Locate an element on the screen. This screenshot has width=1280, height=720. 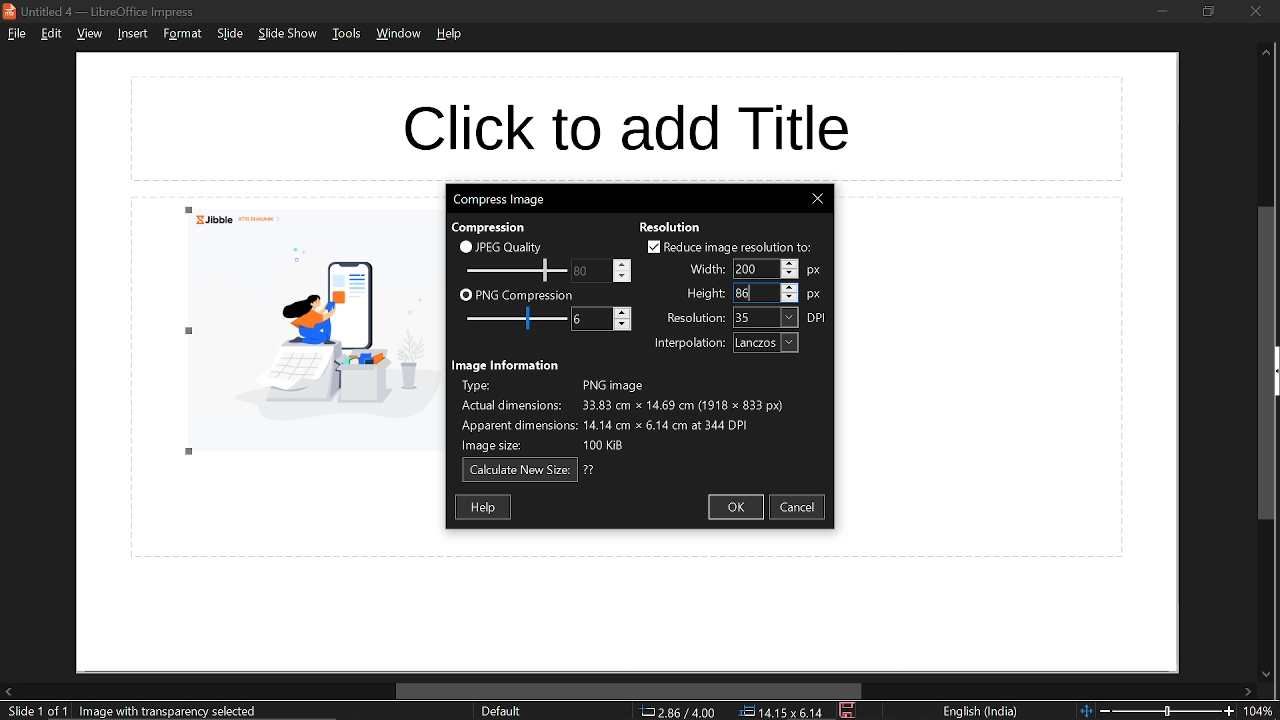
width is located at coordinates (704, 269).